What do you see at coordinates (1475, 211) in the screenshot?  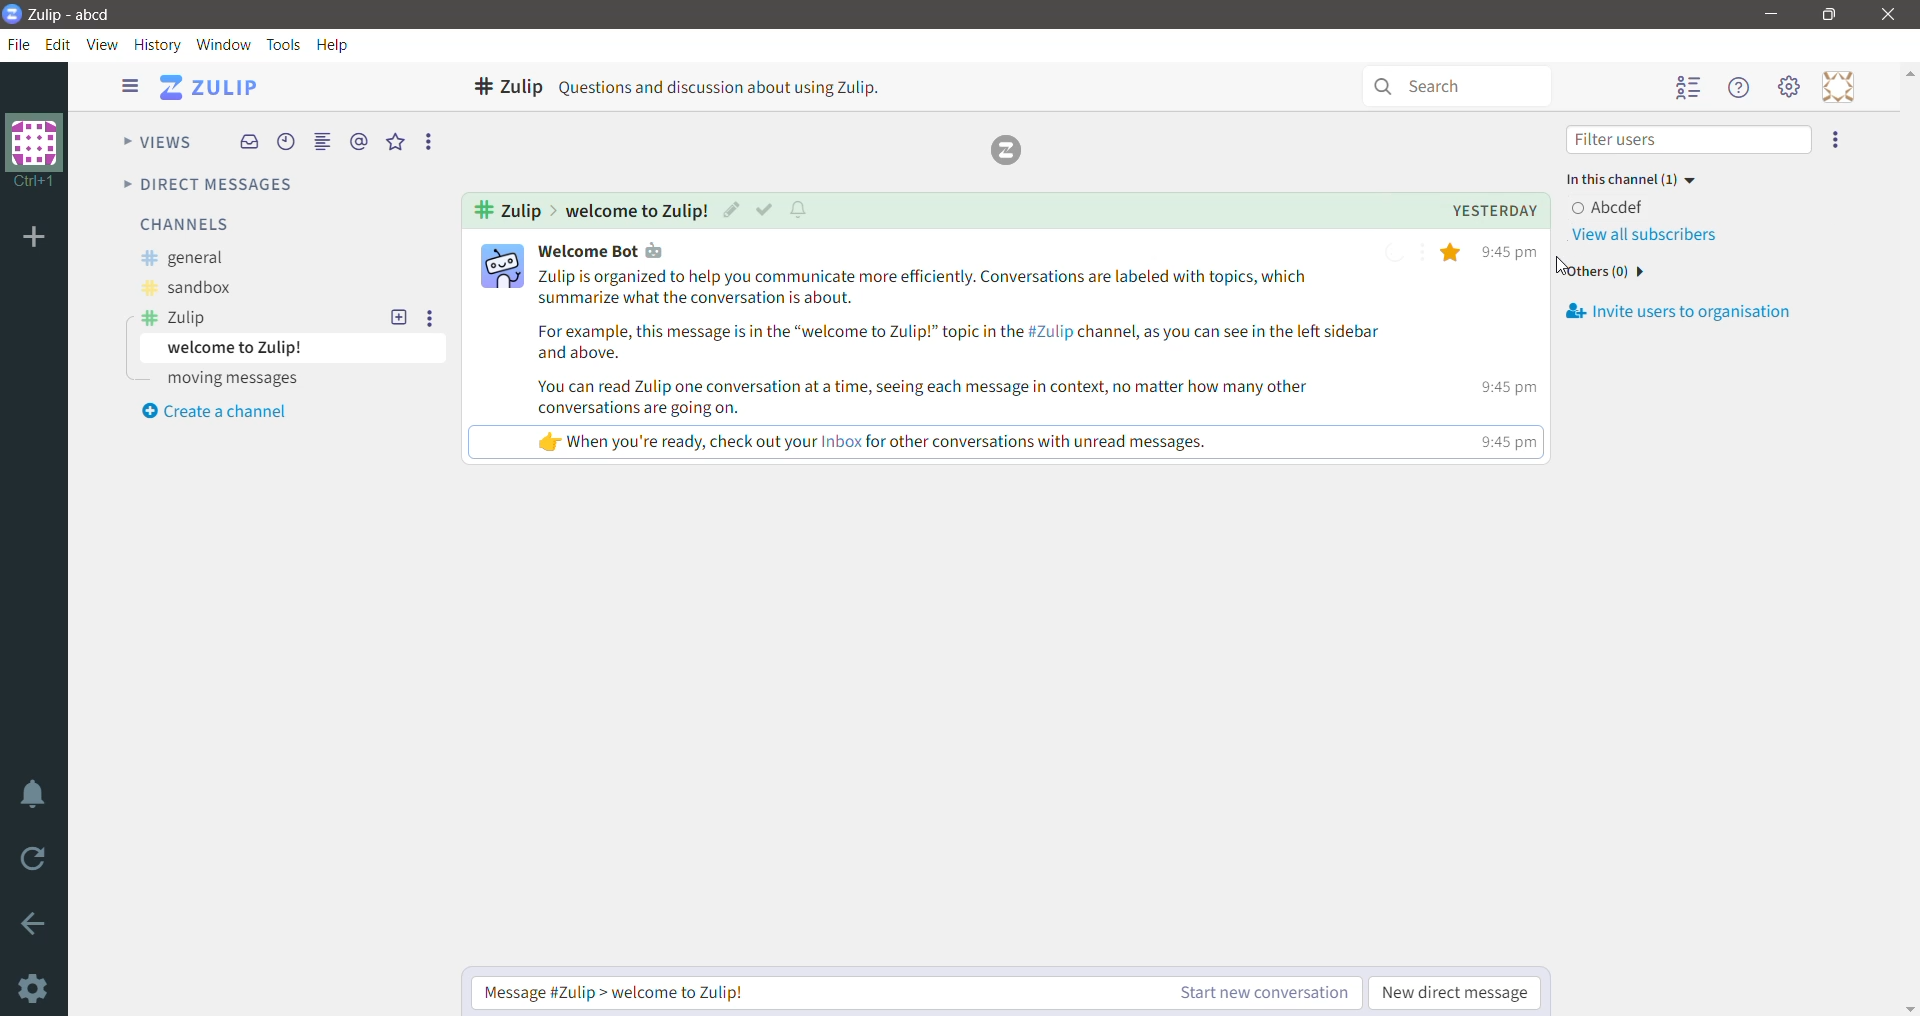 I see `Message date and time` at bounding box center [1475, 211].